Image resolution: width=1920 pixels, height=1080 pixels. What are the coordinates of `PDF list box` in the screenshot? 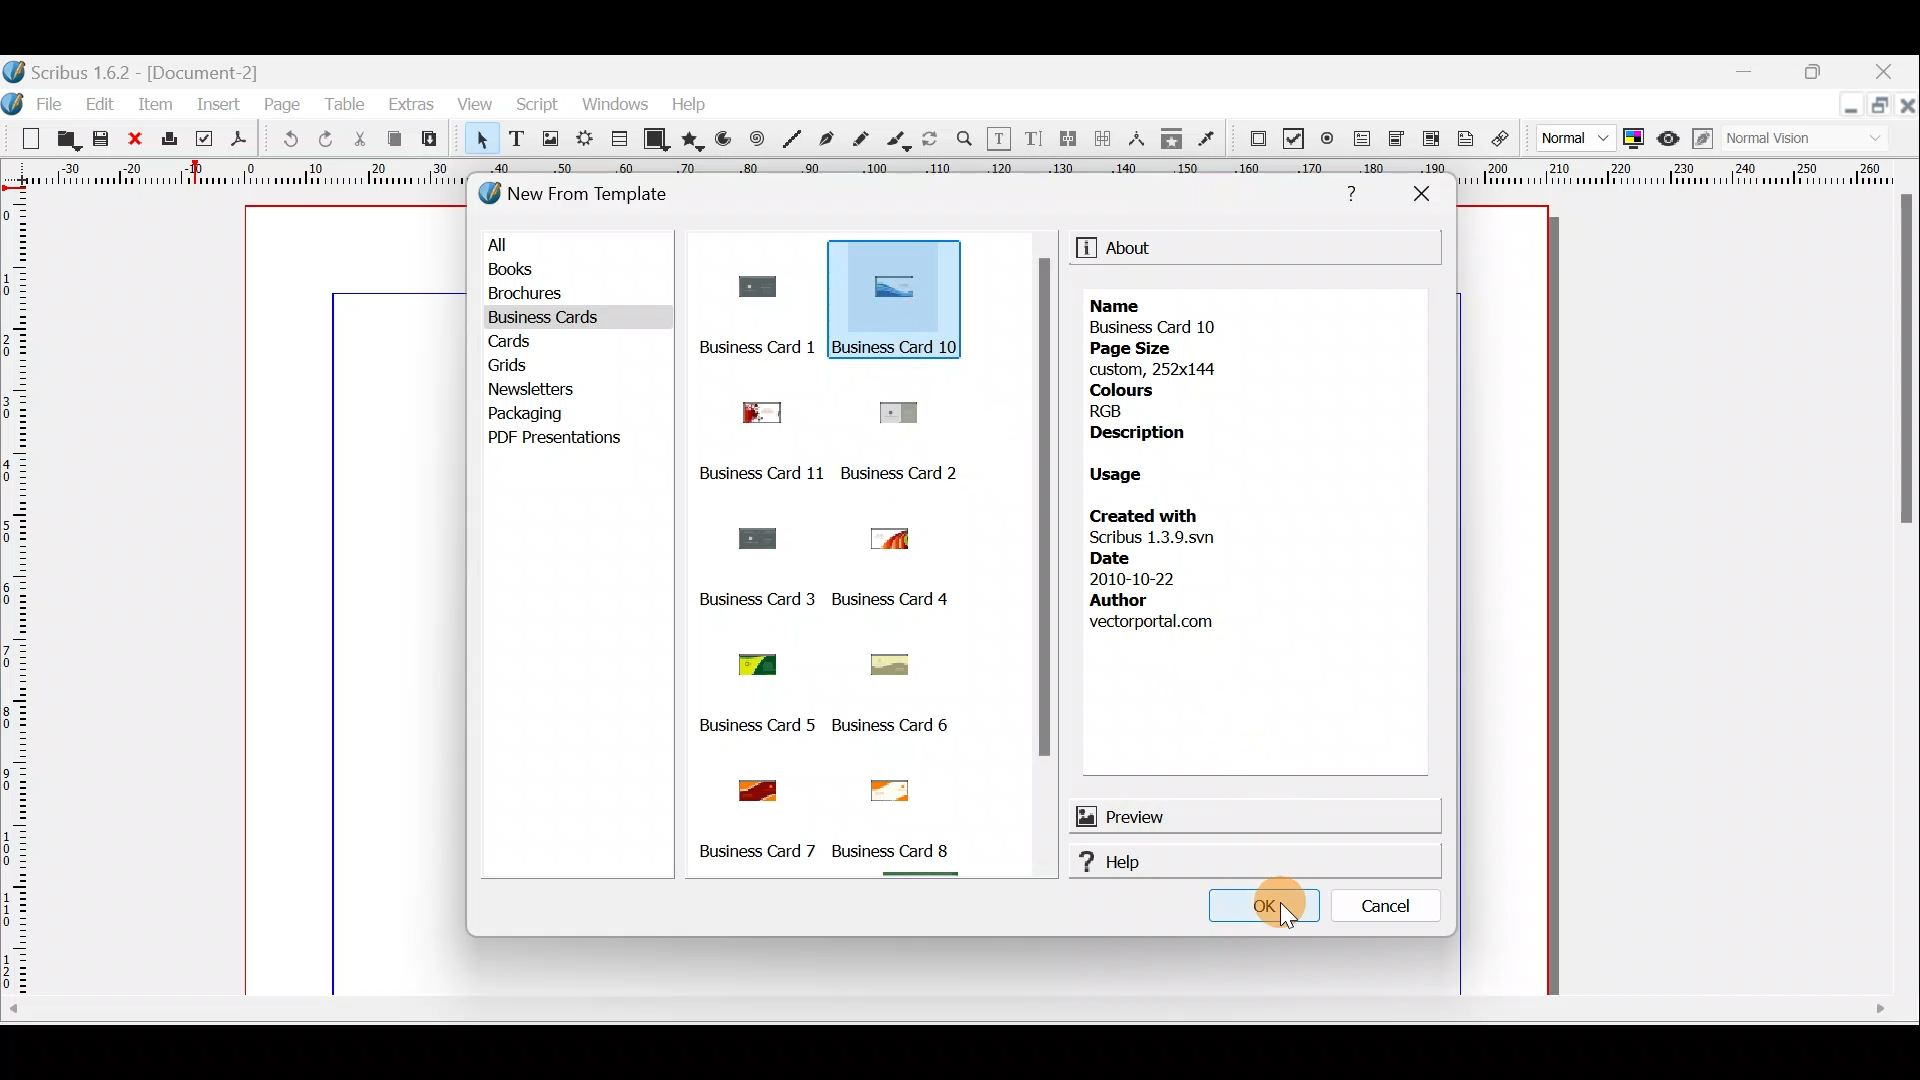 It's located at (1427, 141).